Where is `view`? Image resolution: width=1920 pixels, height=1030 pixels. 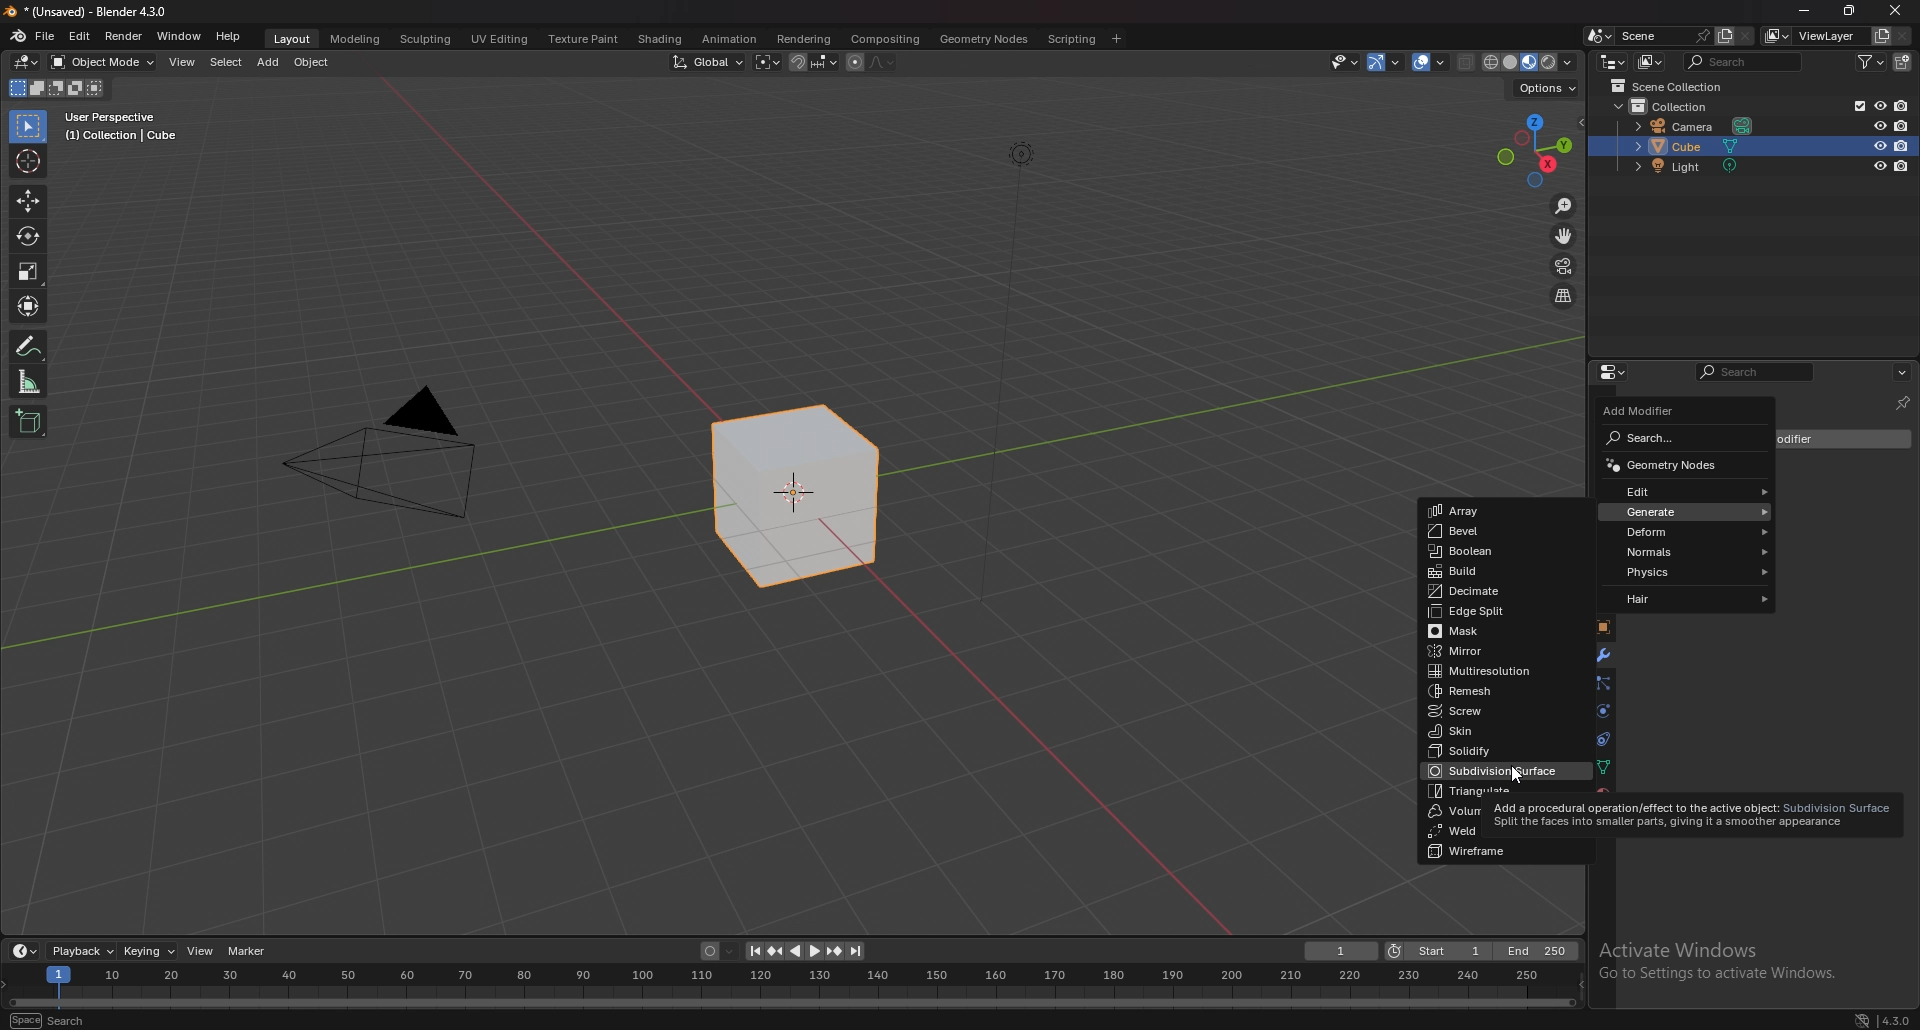 view is located at coordinates (201, 951).